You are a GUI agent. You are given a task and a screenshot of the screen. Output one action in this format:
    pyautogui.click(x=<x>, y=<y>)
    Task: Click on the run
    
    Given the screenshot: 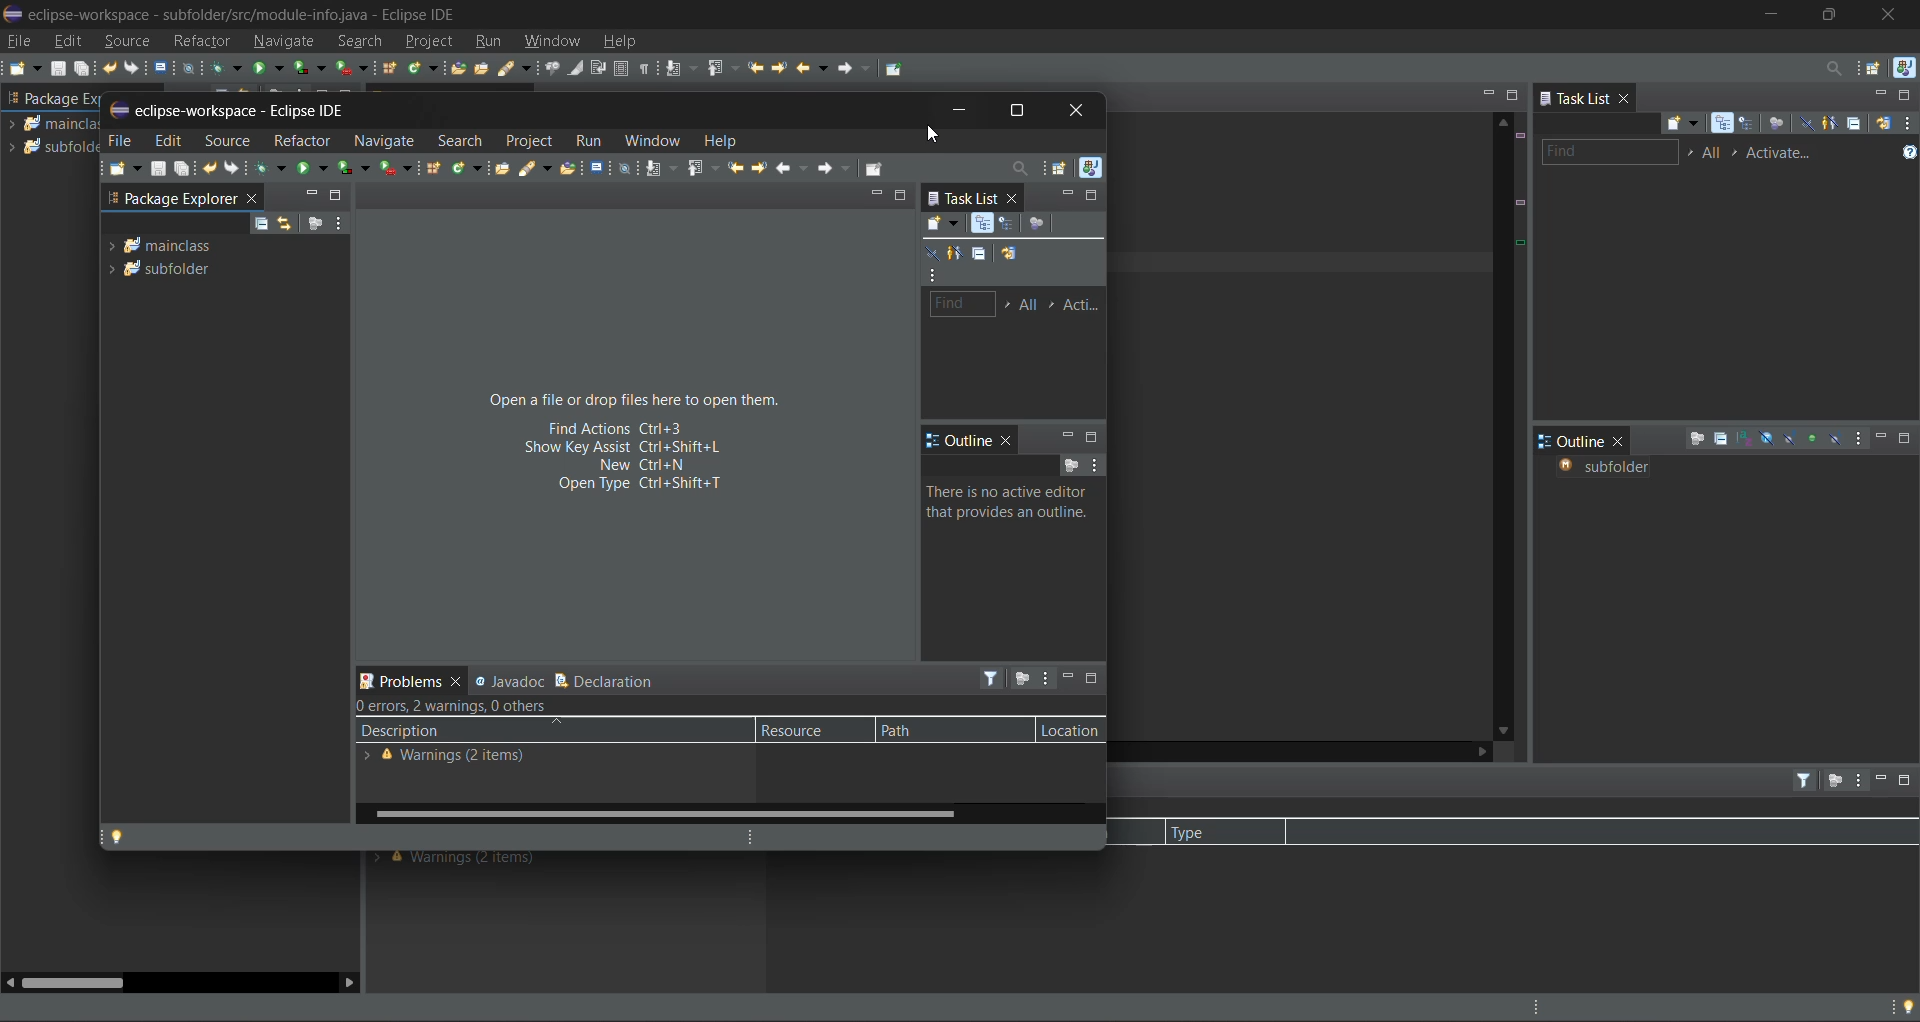 What is the action you would take?
    pyautogui.click(x=312, y=167)
    